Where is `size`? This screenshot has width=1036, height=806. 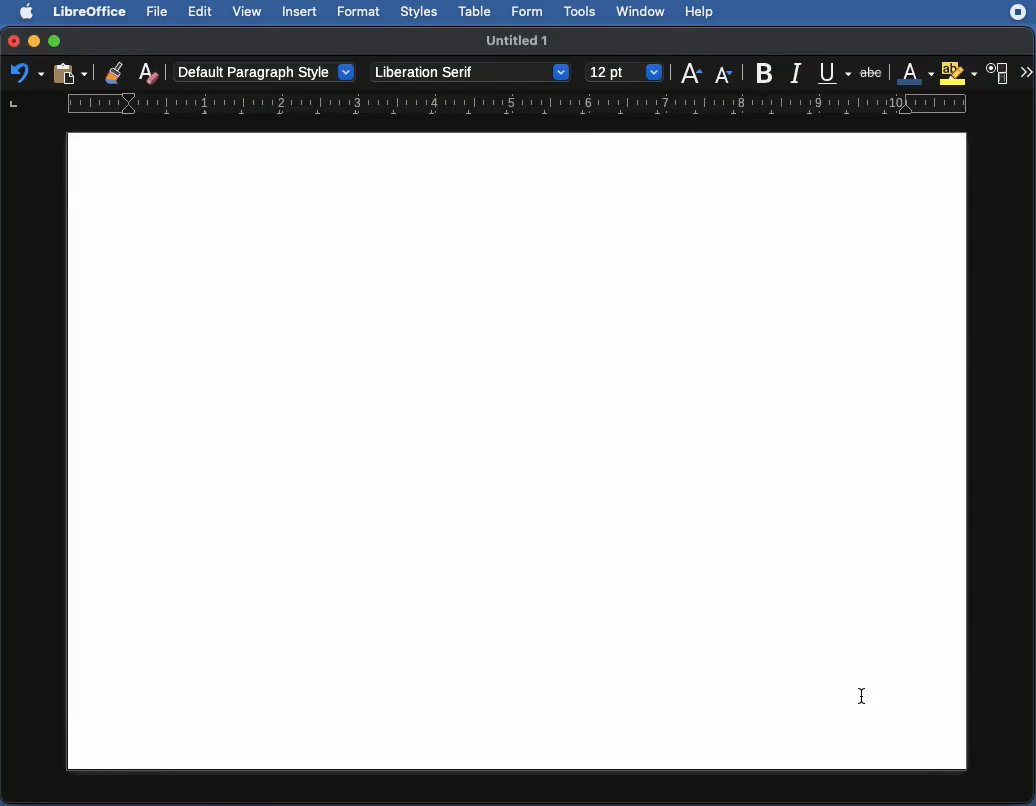
size is located at coordinates (623, 72).